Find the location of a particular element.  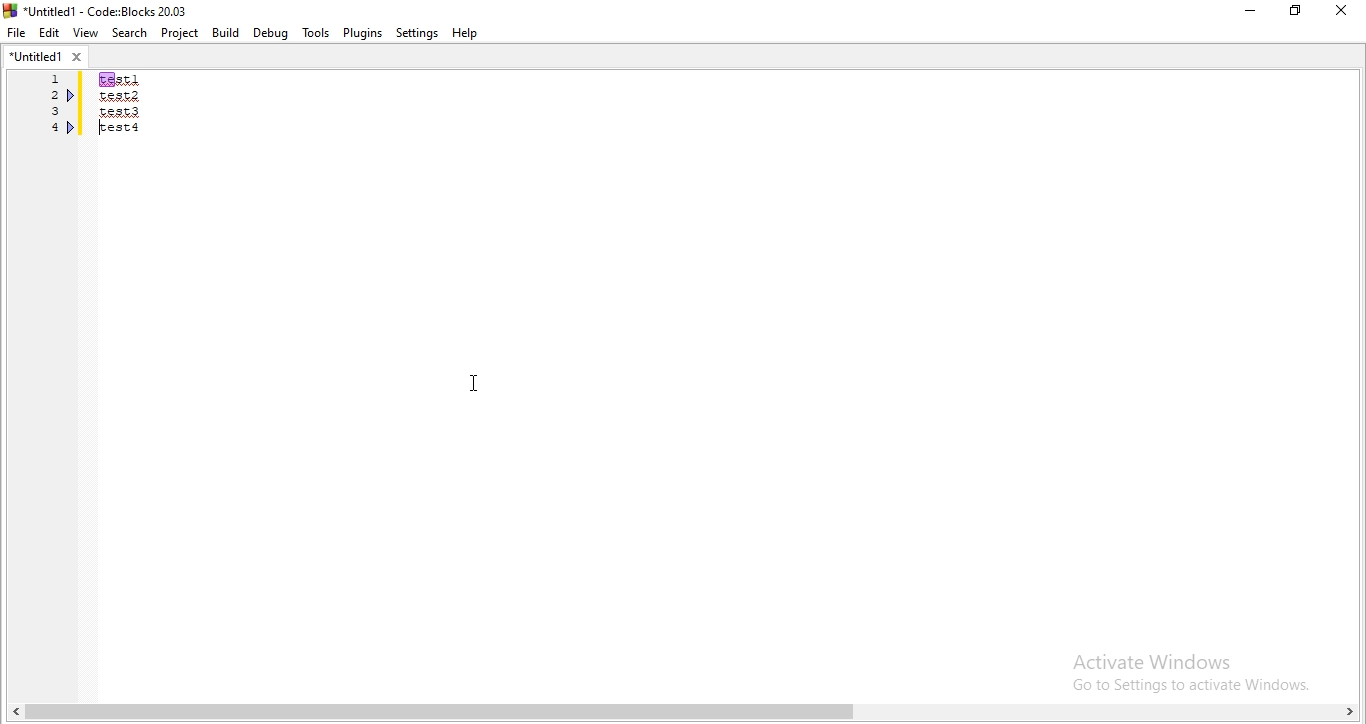

Settings  is located at coordinates (419, 33).